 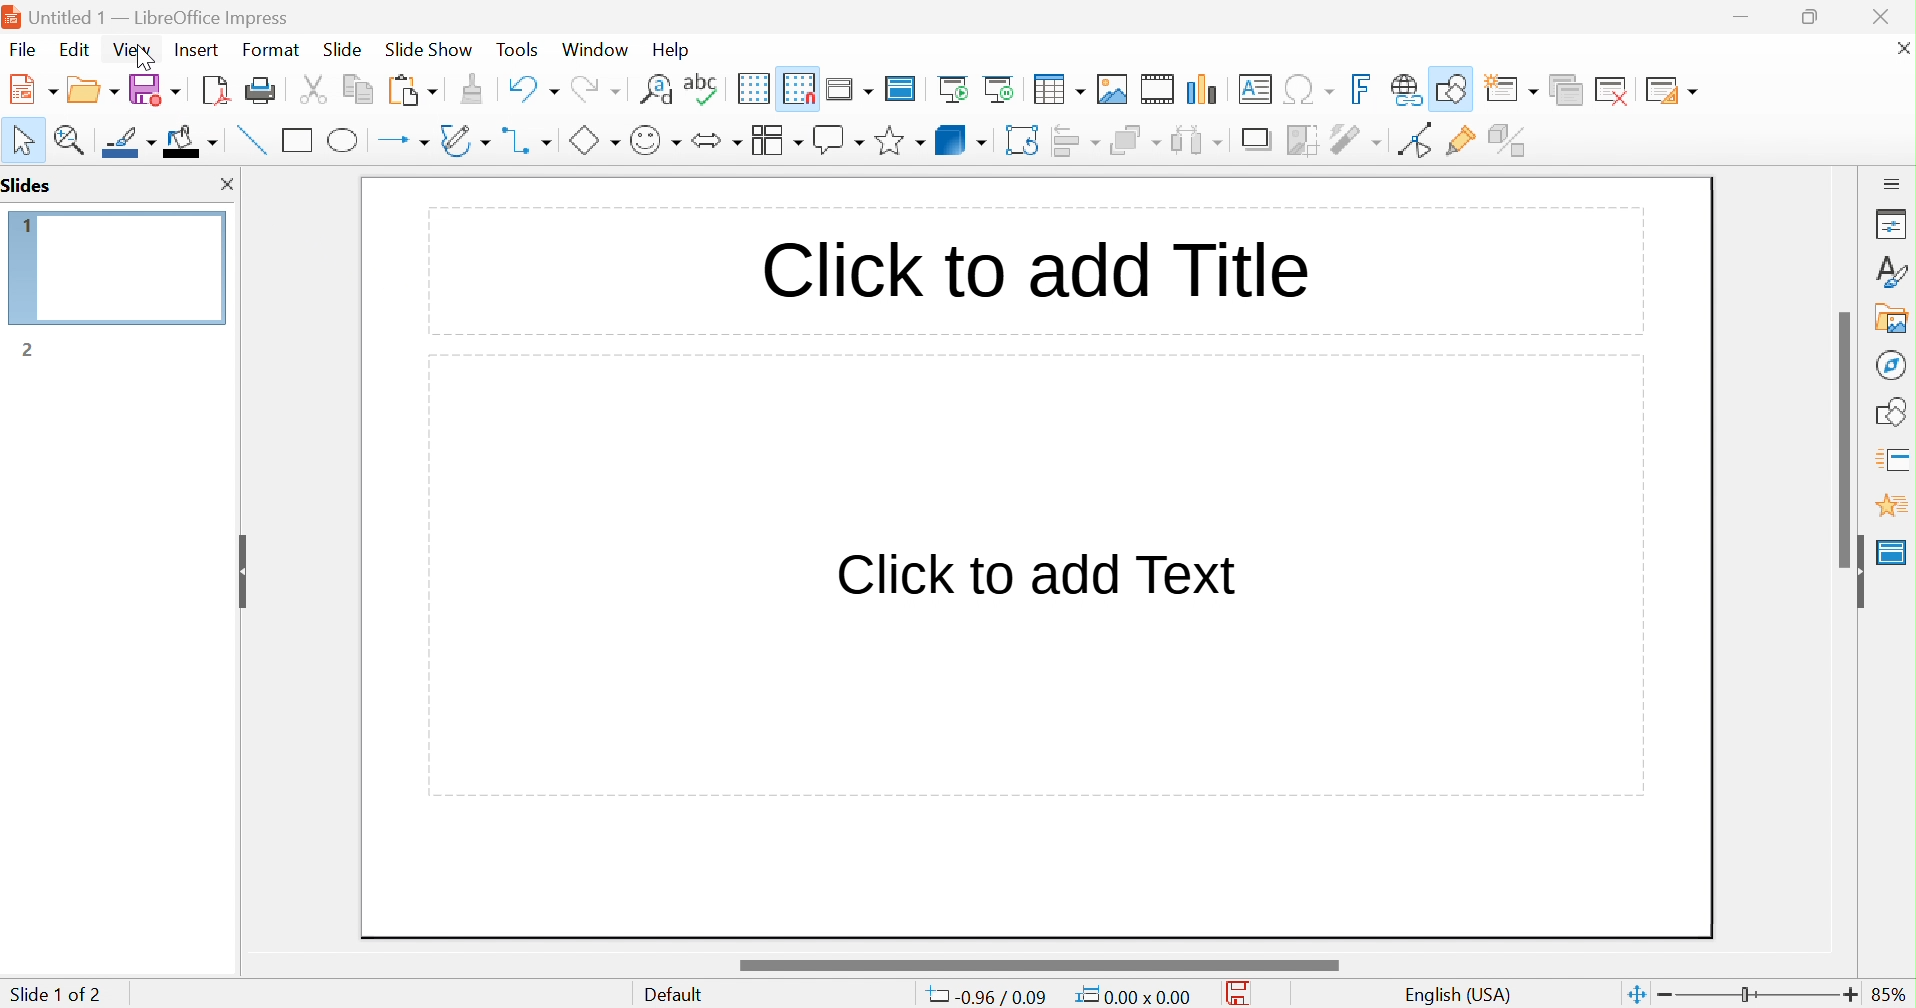 What do you see at coordinates (1407, 89) in the screenshot?
I see `insert hyperlink` at bounding box center [1407, 89].